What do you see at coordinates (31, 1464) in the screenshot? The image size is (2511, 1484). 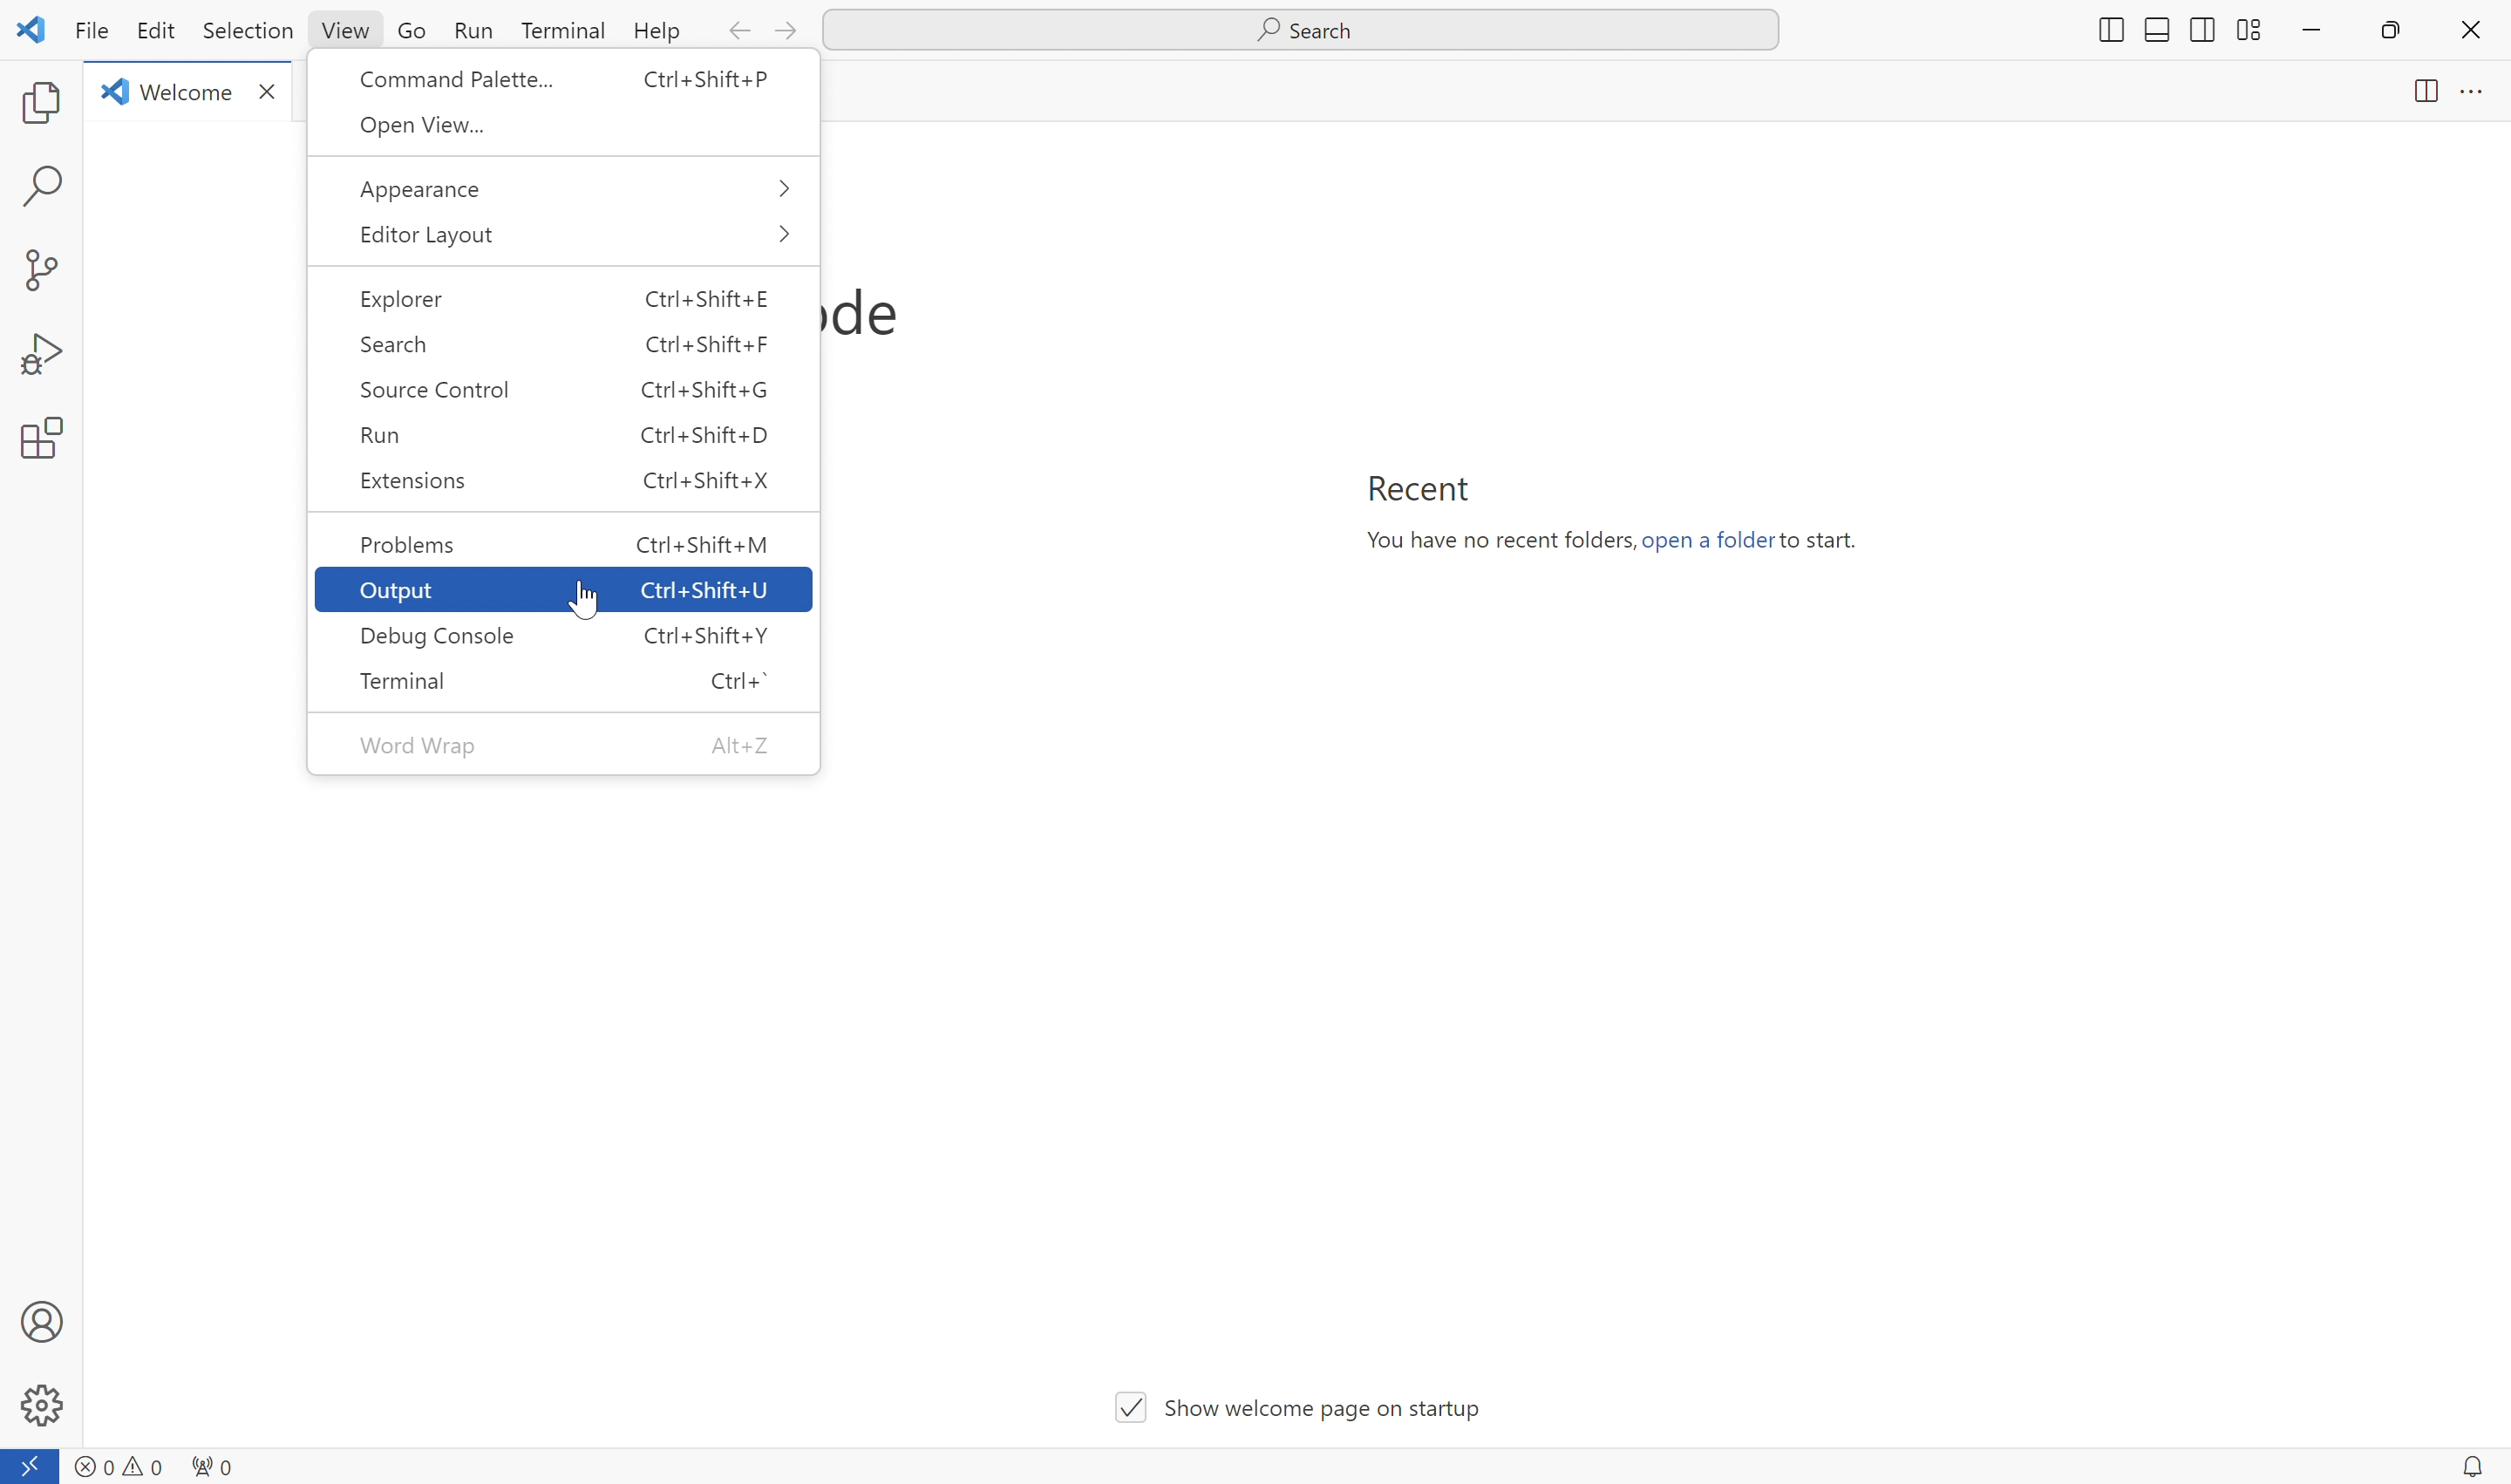 I see `open a remote window` at bounding box center [31, 1464].